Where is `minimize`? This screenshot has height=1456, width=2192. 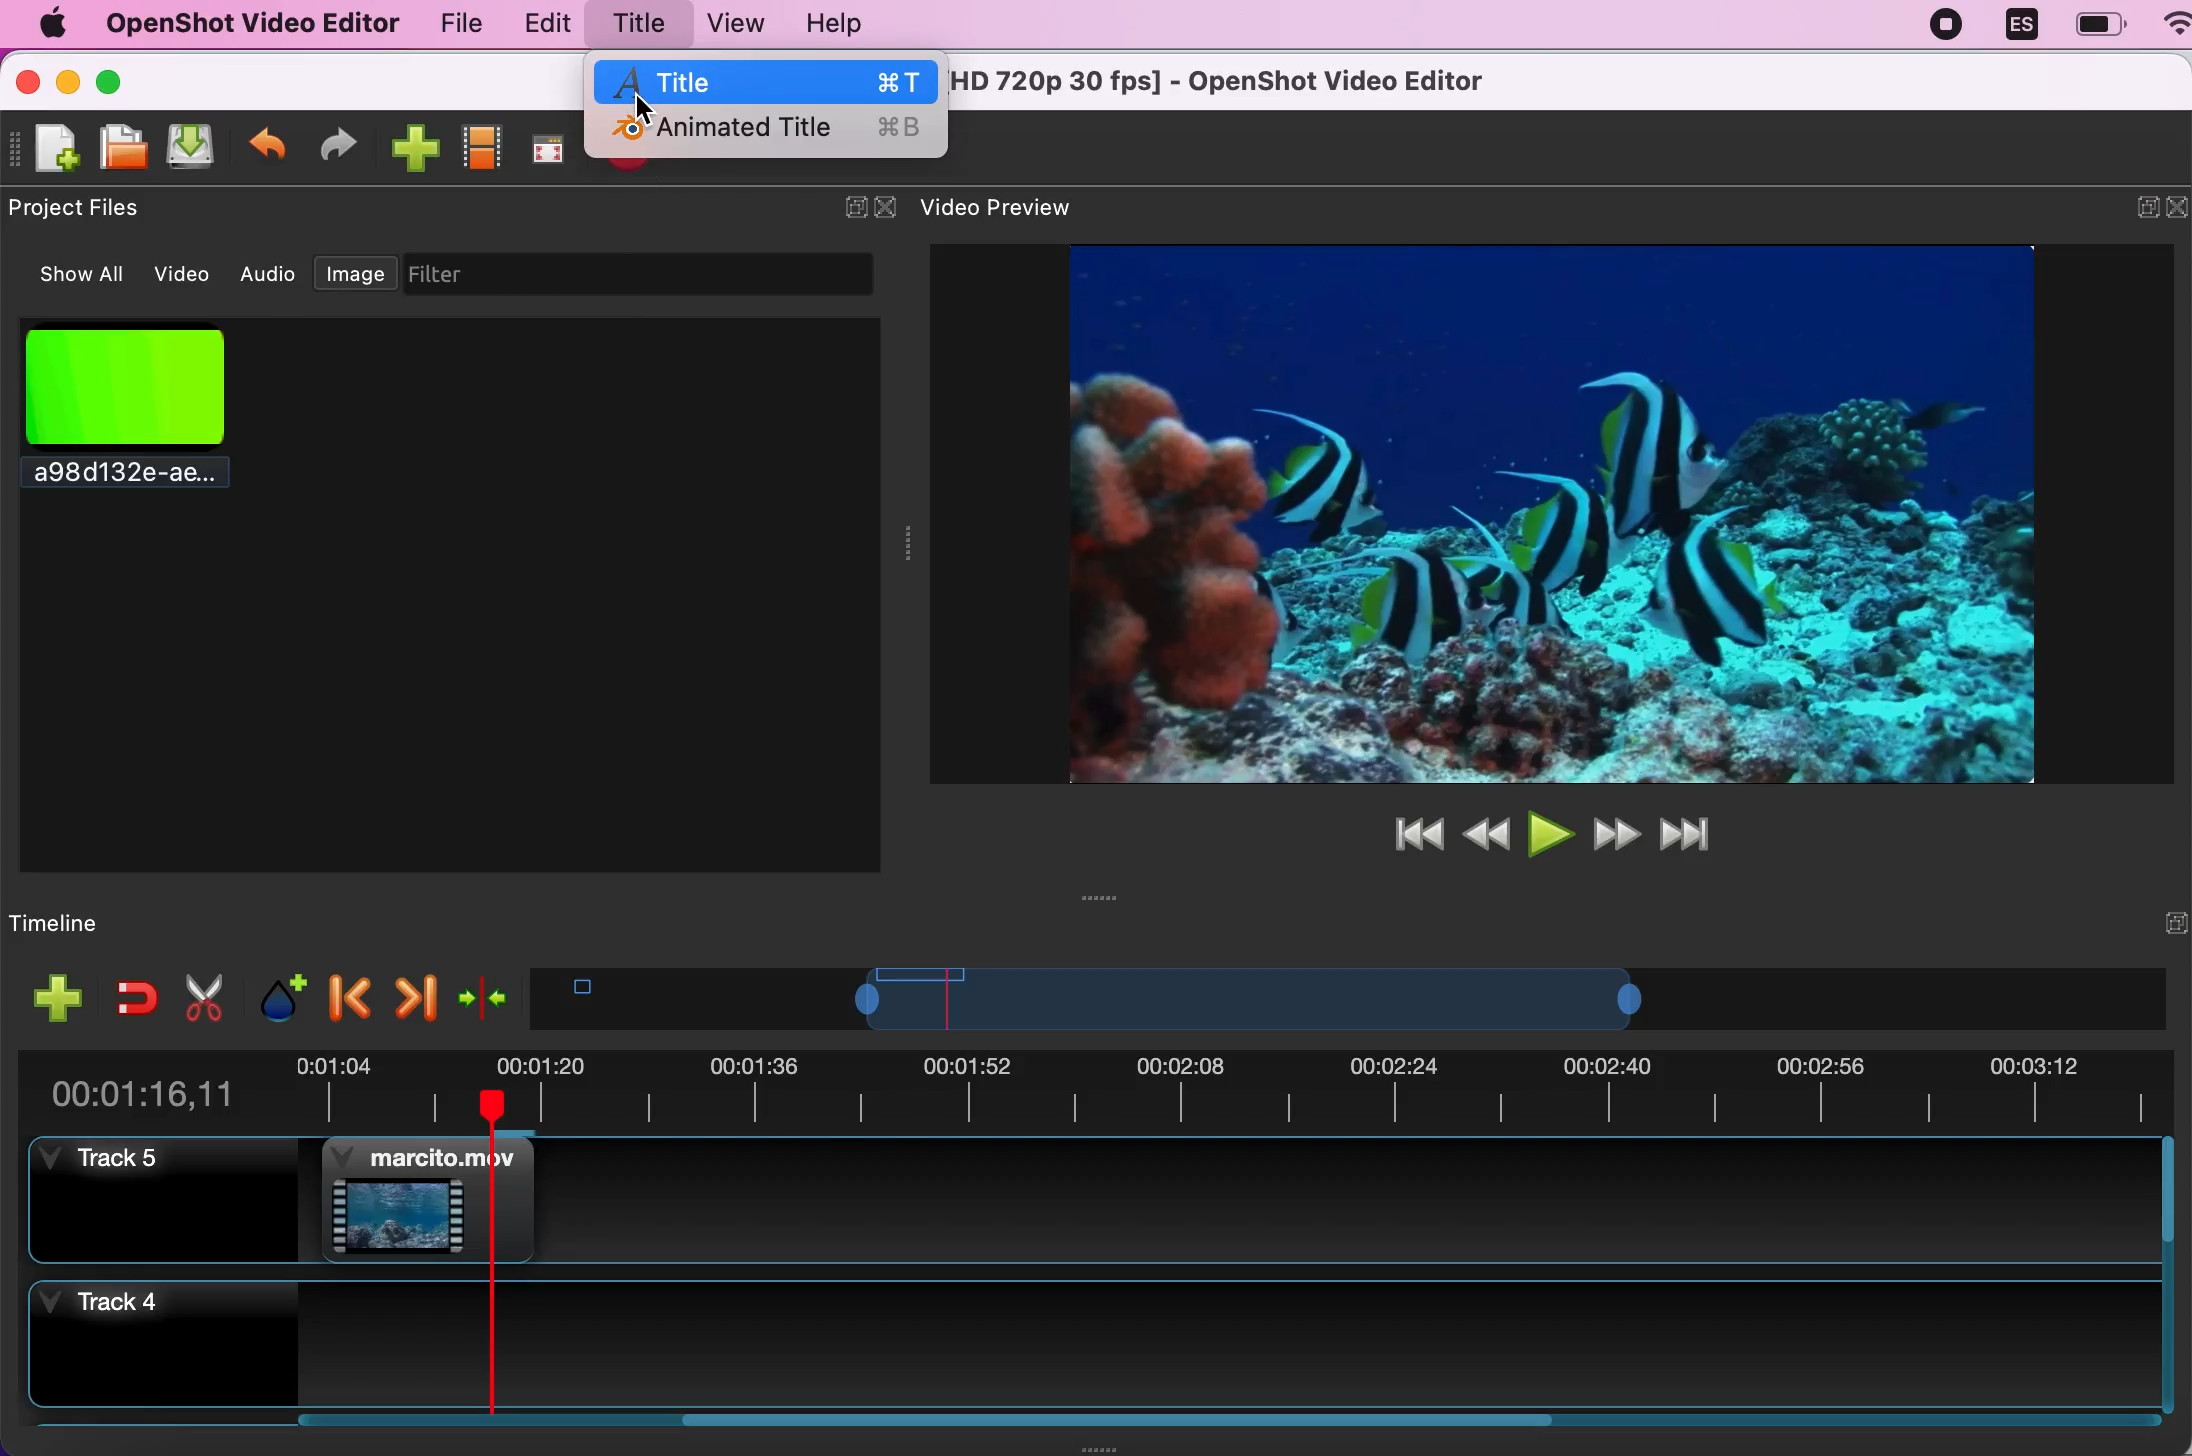 minimize is located at coordinates (2132, 211).